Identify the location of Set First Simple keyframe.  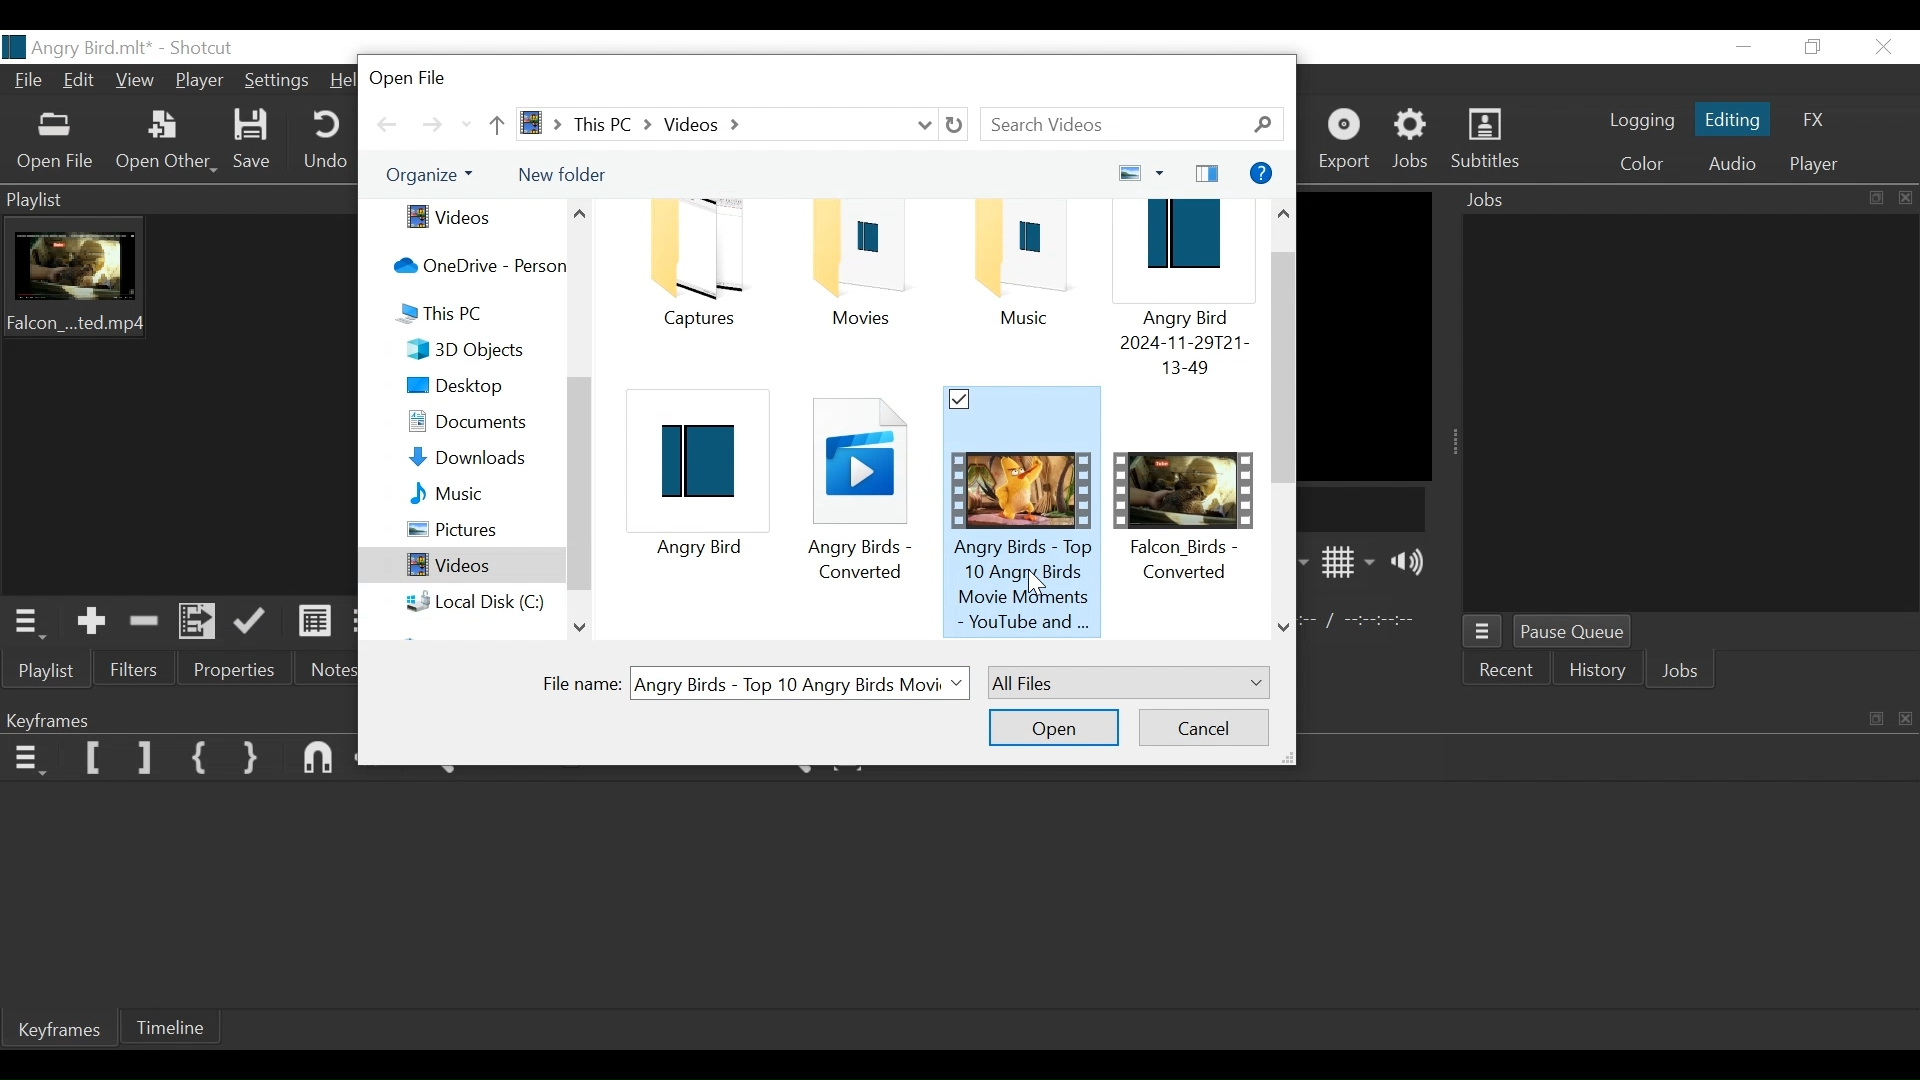
(201, 757).